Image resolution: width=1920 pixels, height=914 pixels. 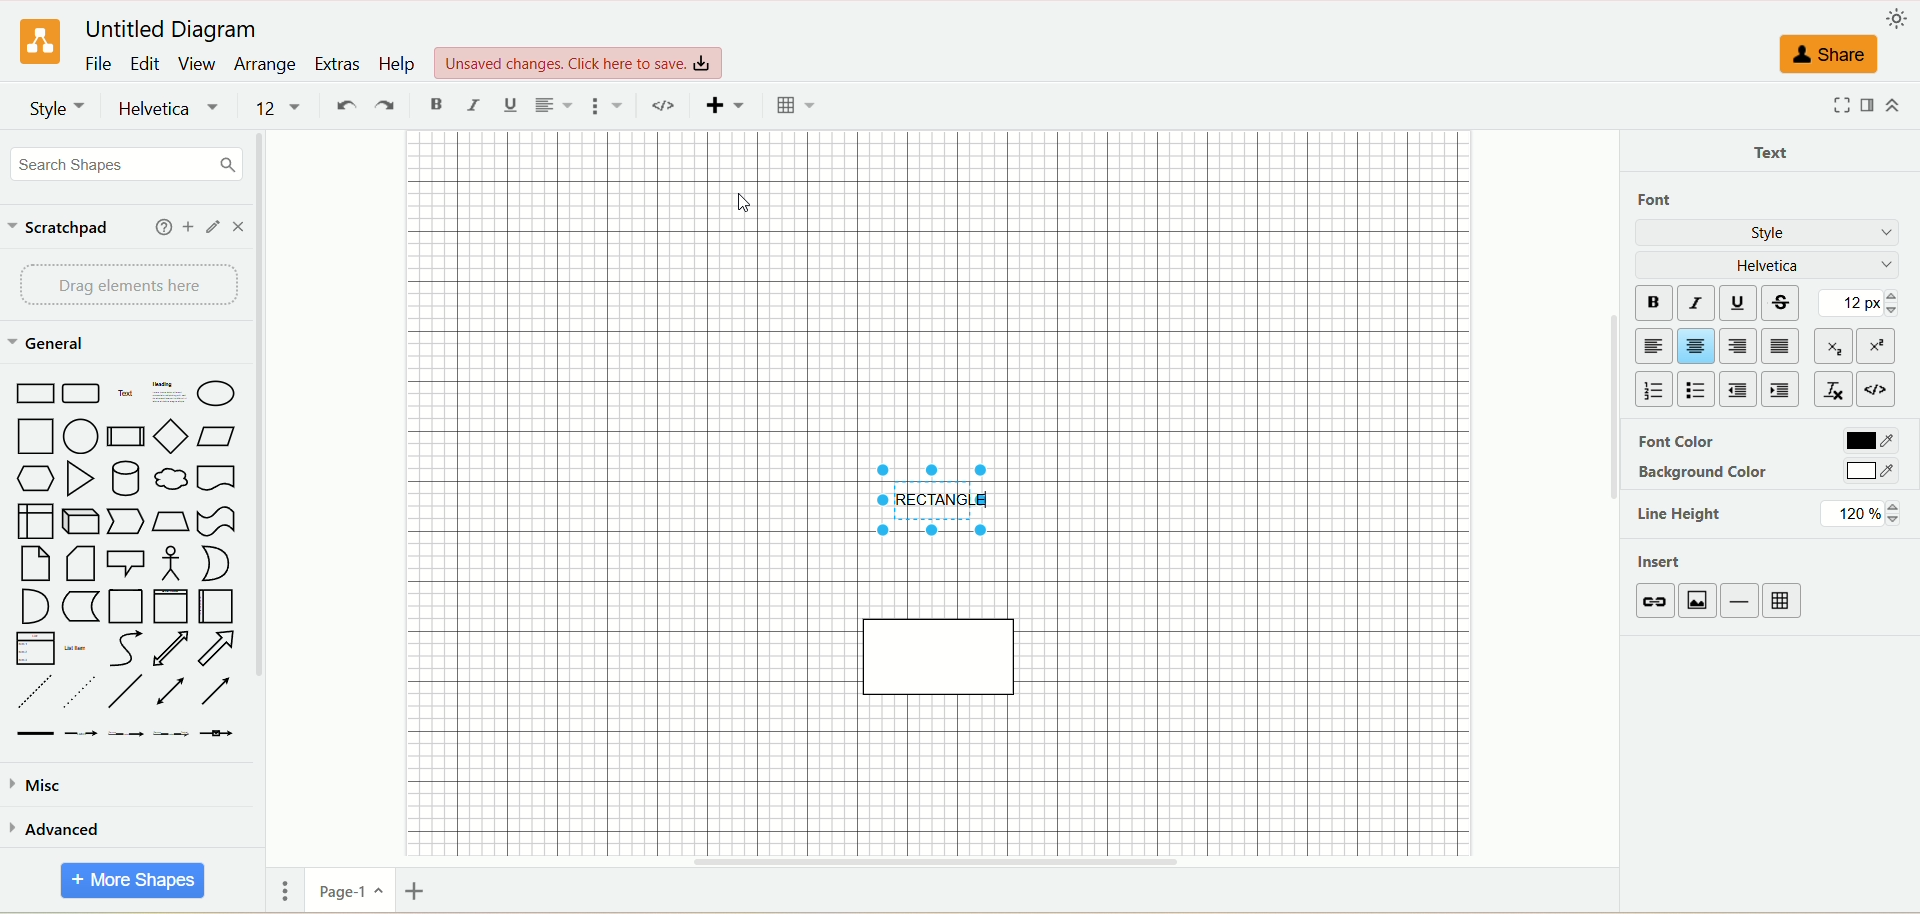 I want to click on document, so click(x=220, y=477).